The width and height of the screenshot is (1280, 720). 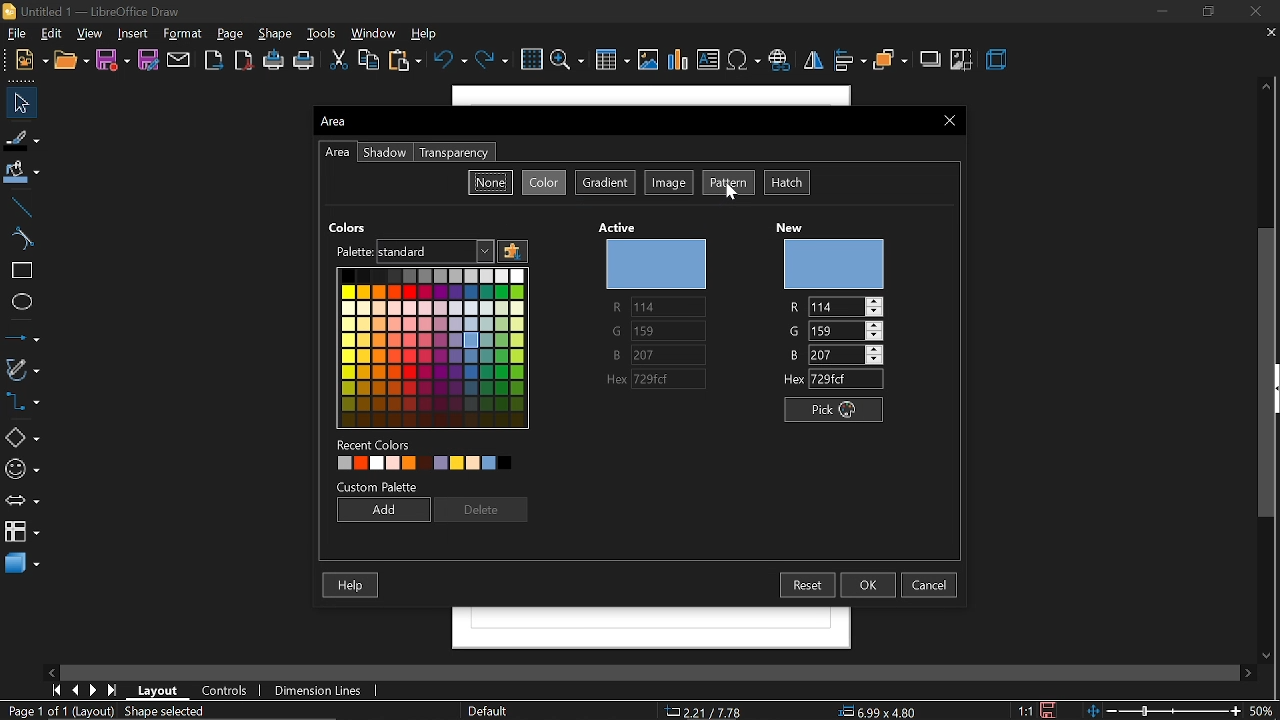 I want to click on new color, so click(x=838, y=264).